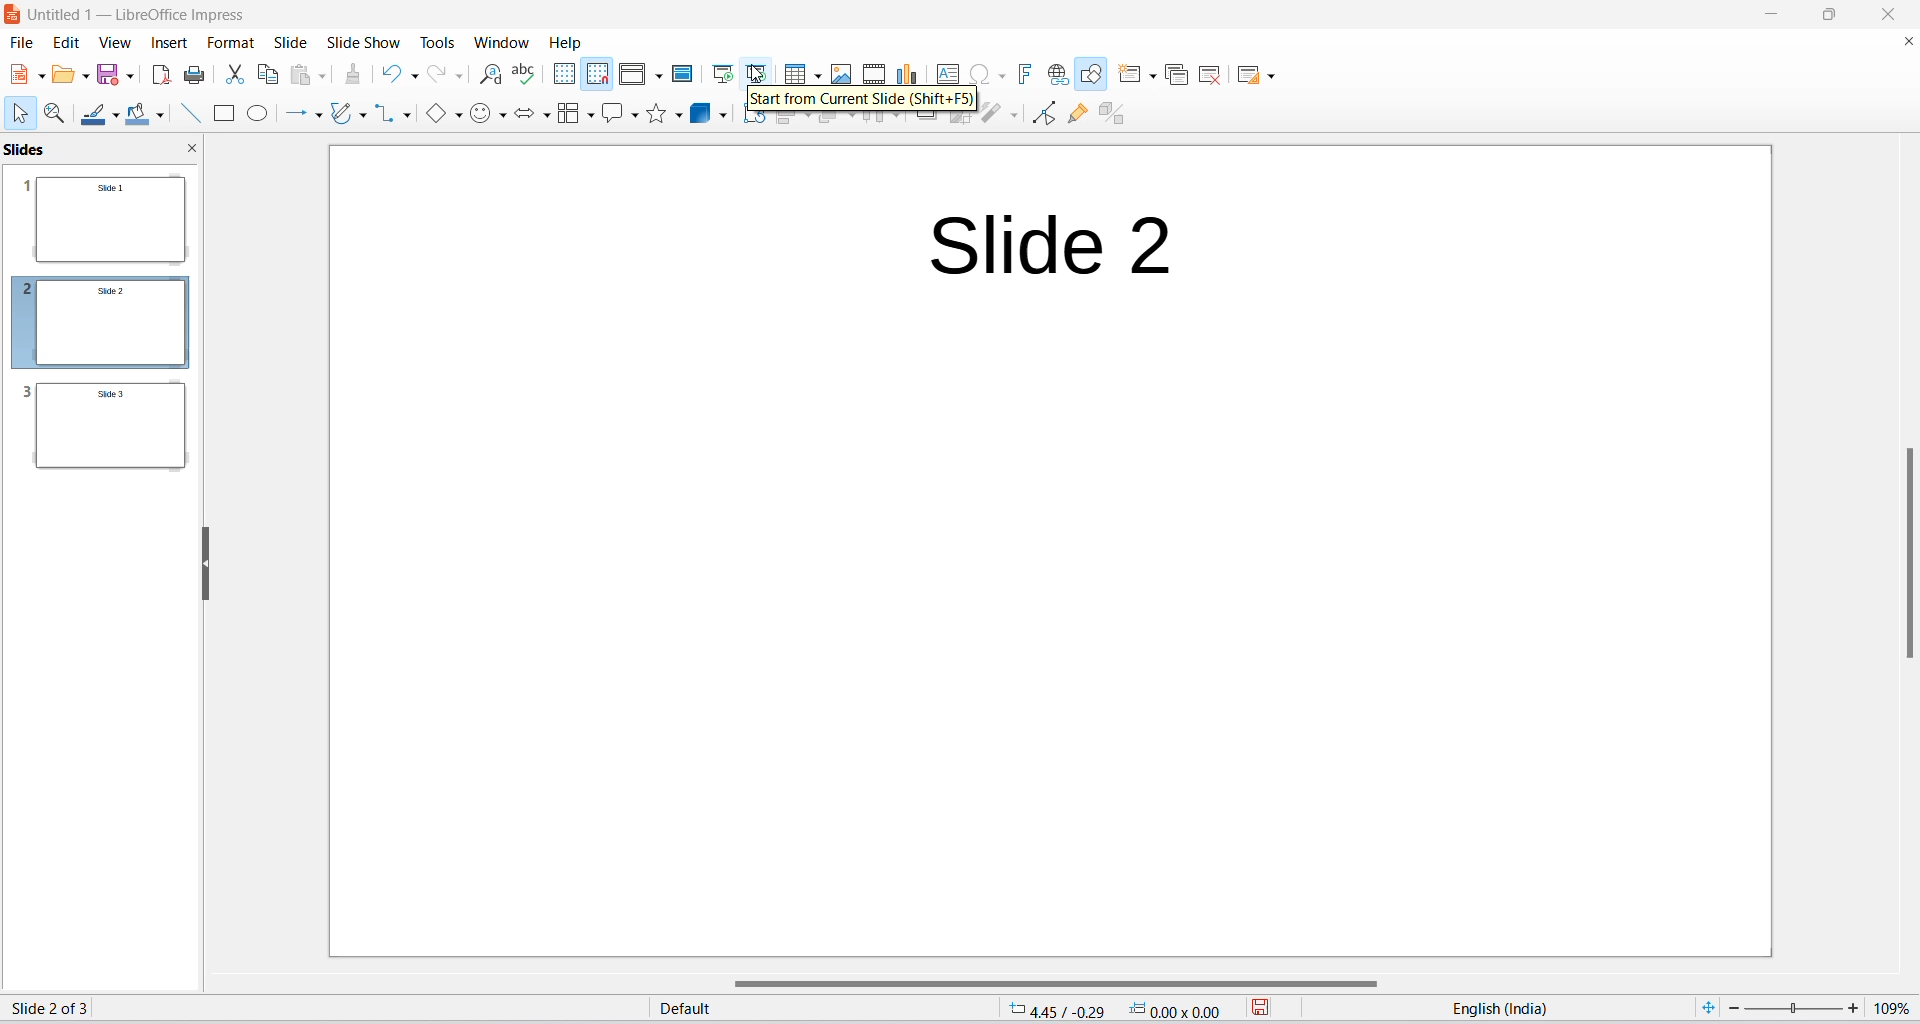 This screenshot has height=1024, width=1920. Describe the element at coordinates (64, 45) in the screenshot. I see `edit` at that location.